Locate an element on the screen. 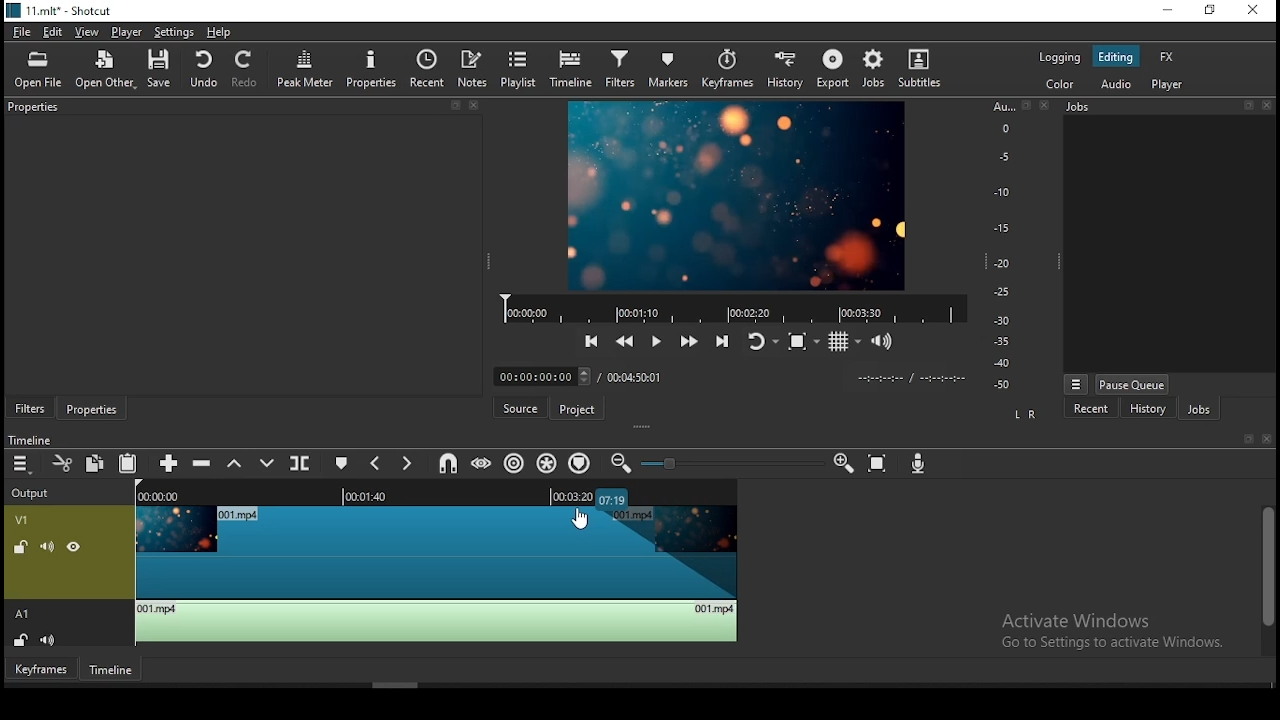  Activate Windows
Go to Settings to activate Windows. is located at coordinates (1112, 633).